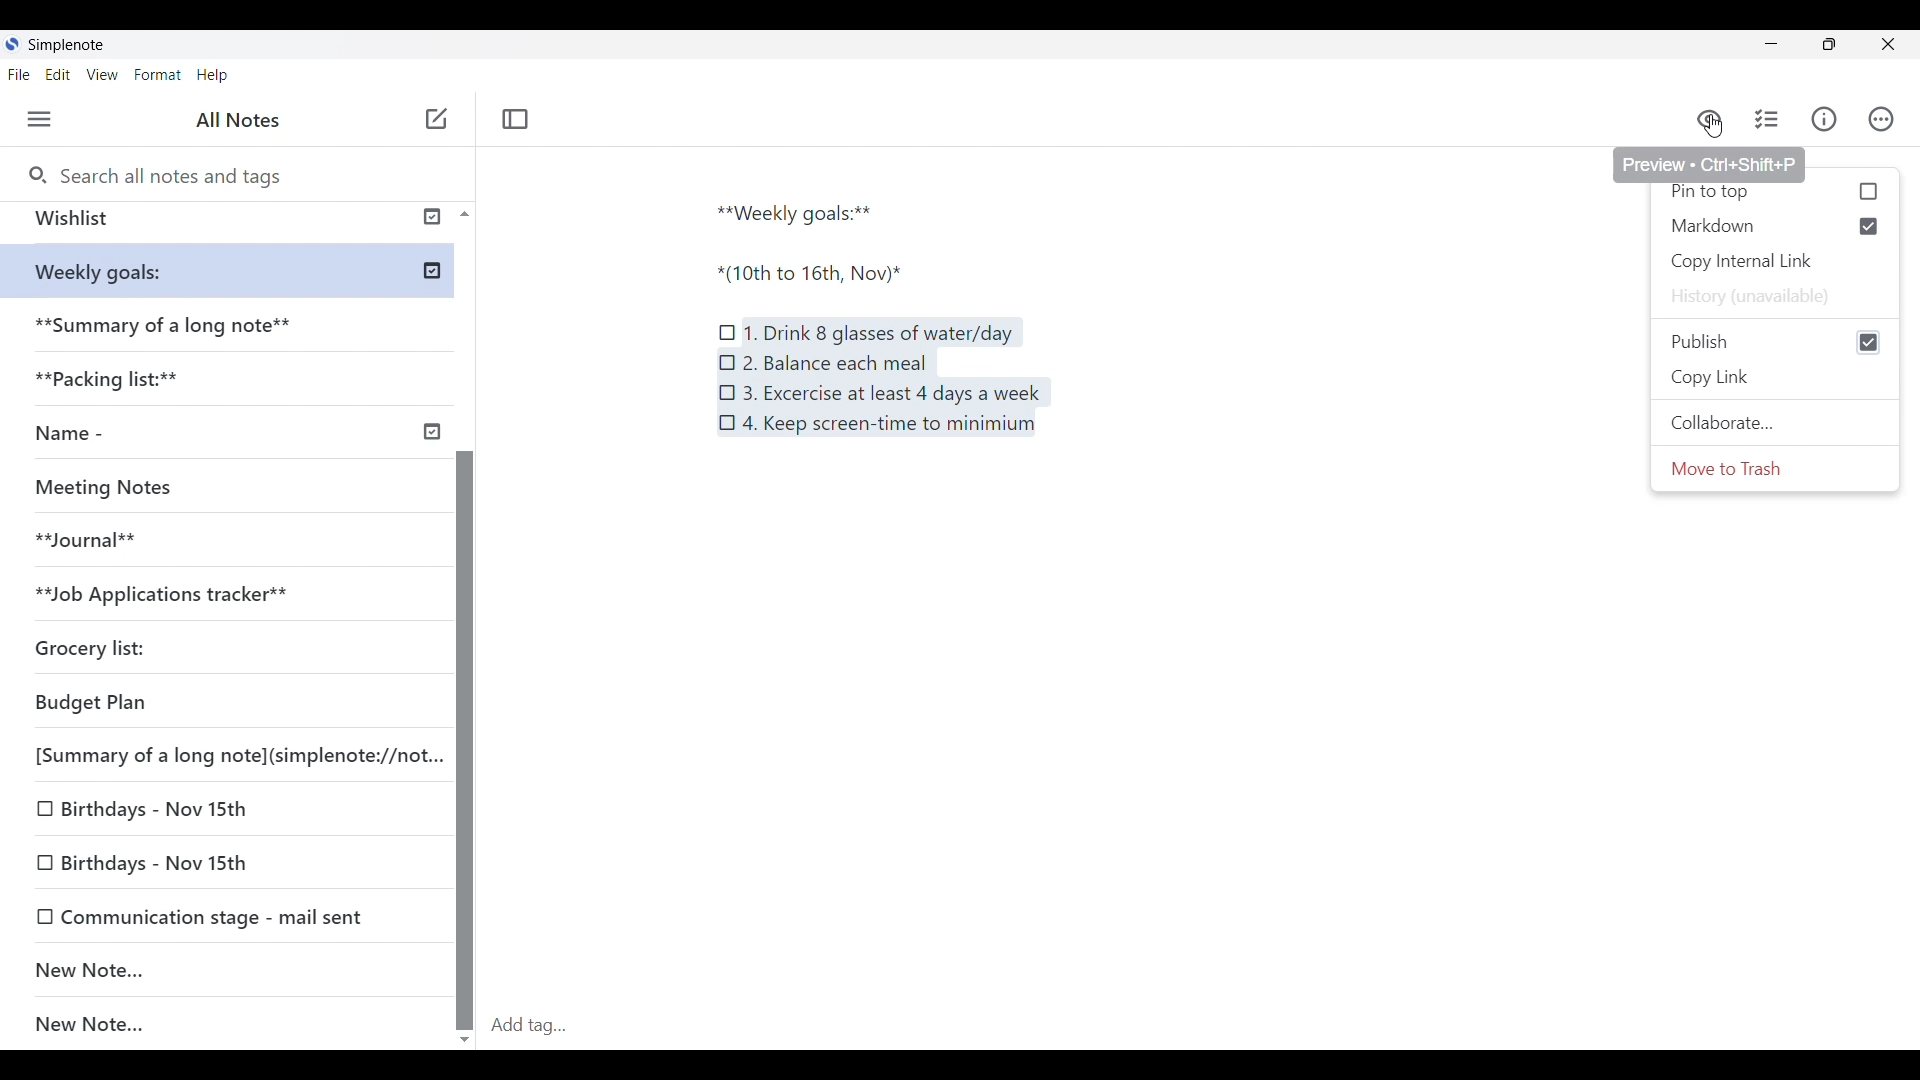 The height and width of the screenshot is (1080, 1920). What do you see at coordinates (1706, 158) in the screenshot?
I see `Preview • Ctrl+shift+P` at bounding box center [1706, 158].